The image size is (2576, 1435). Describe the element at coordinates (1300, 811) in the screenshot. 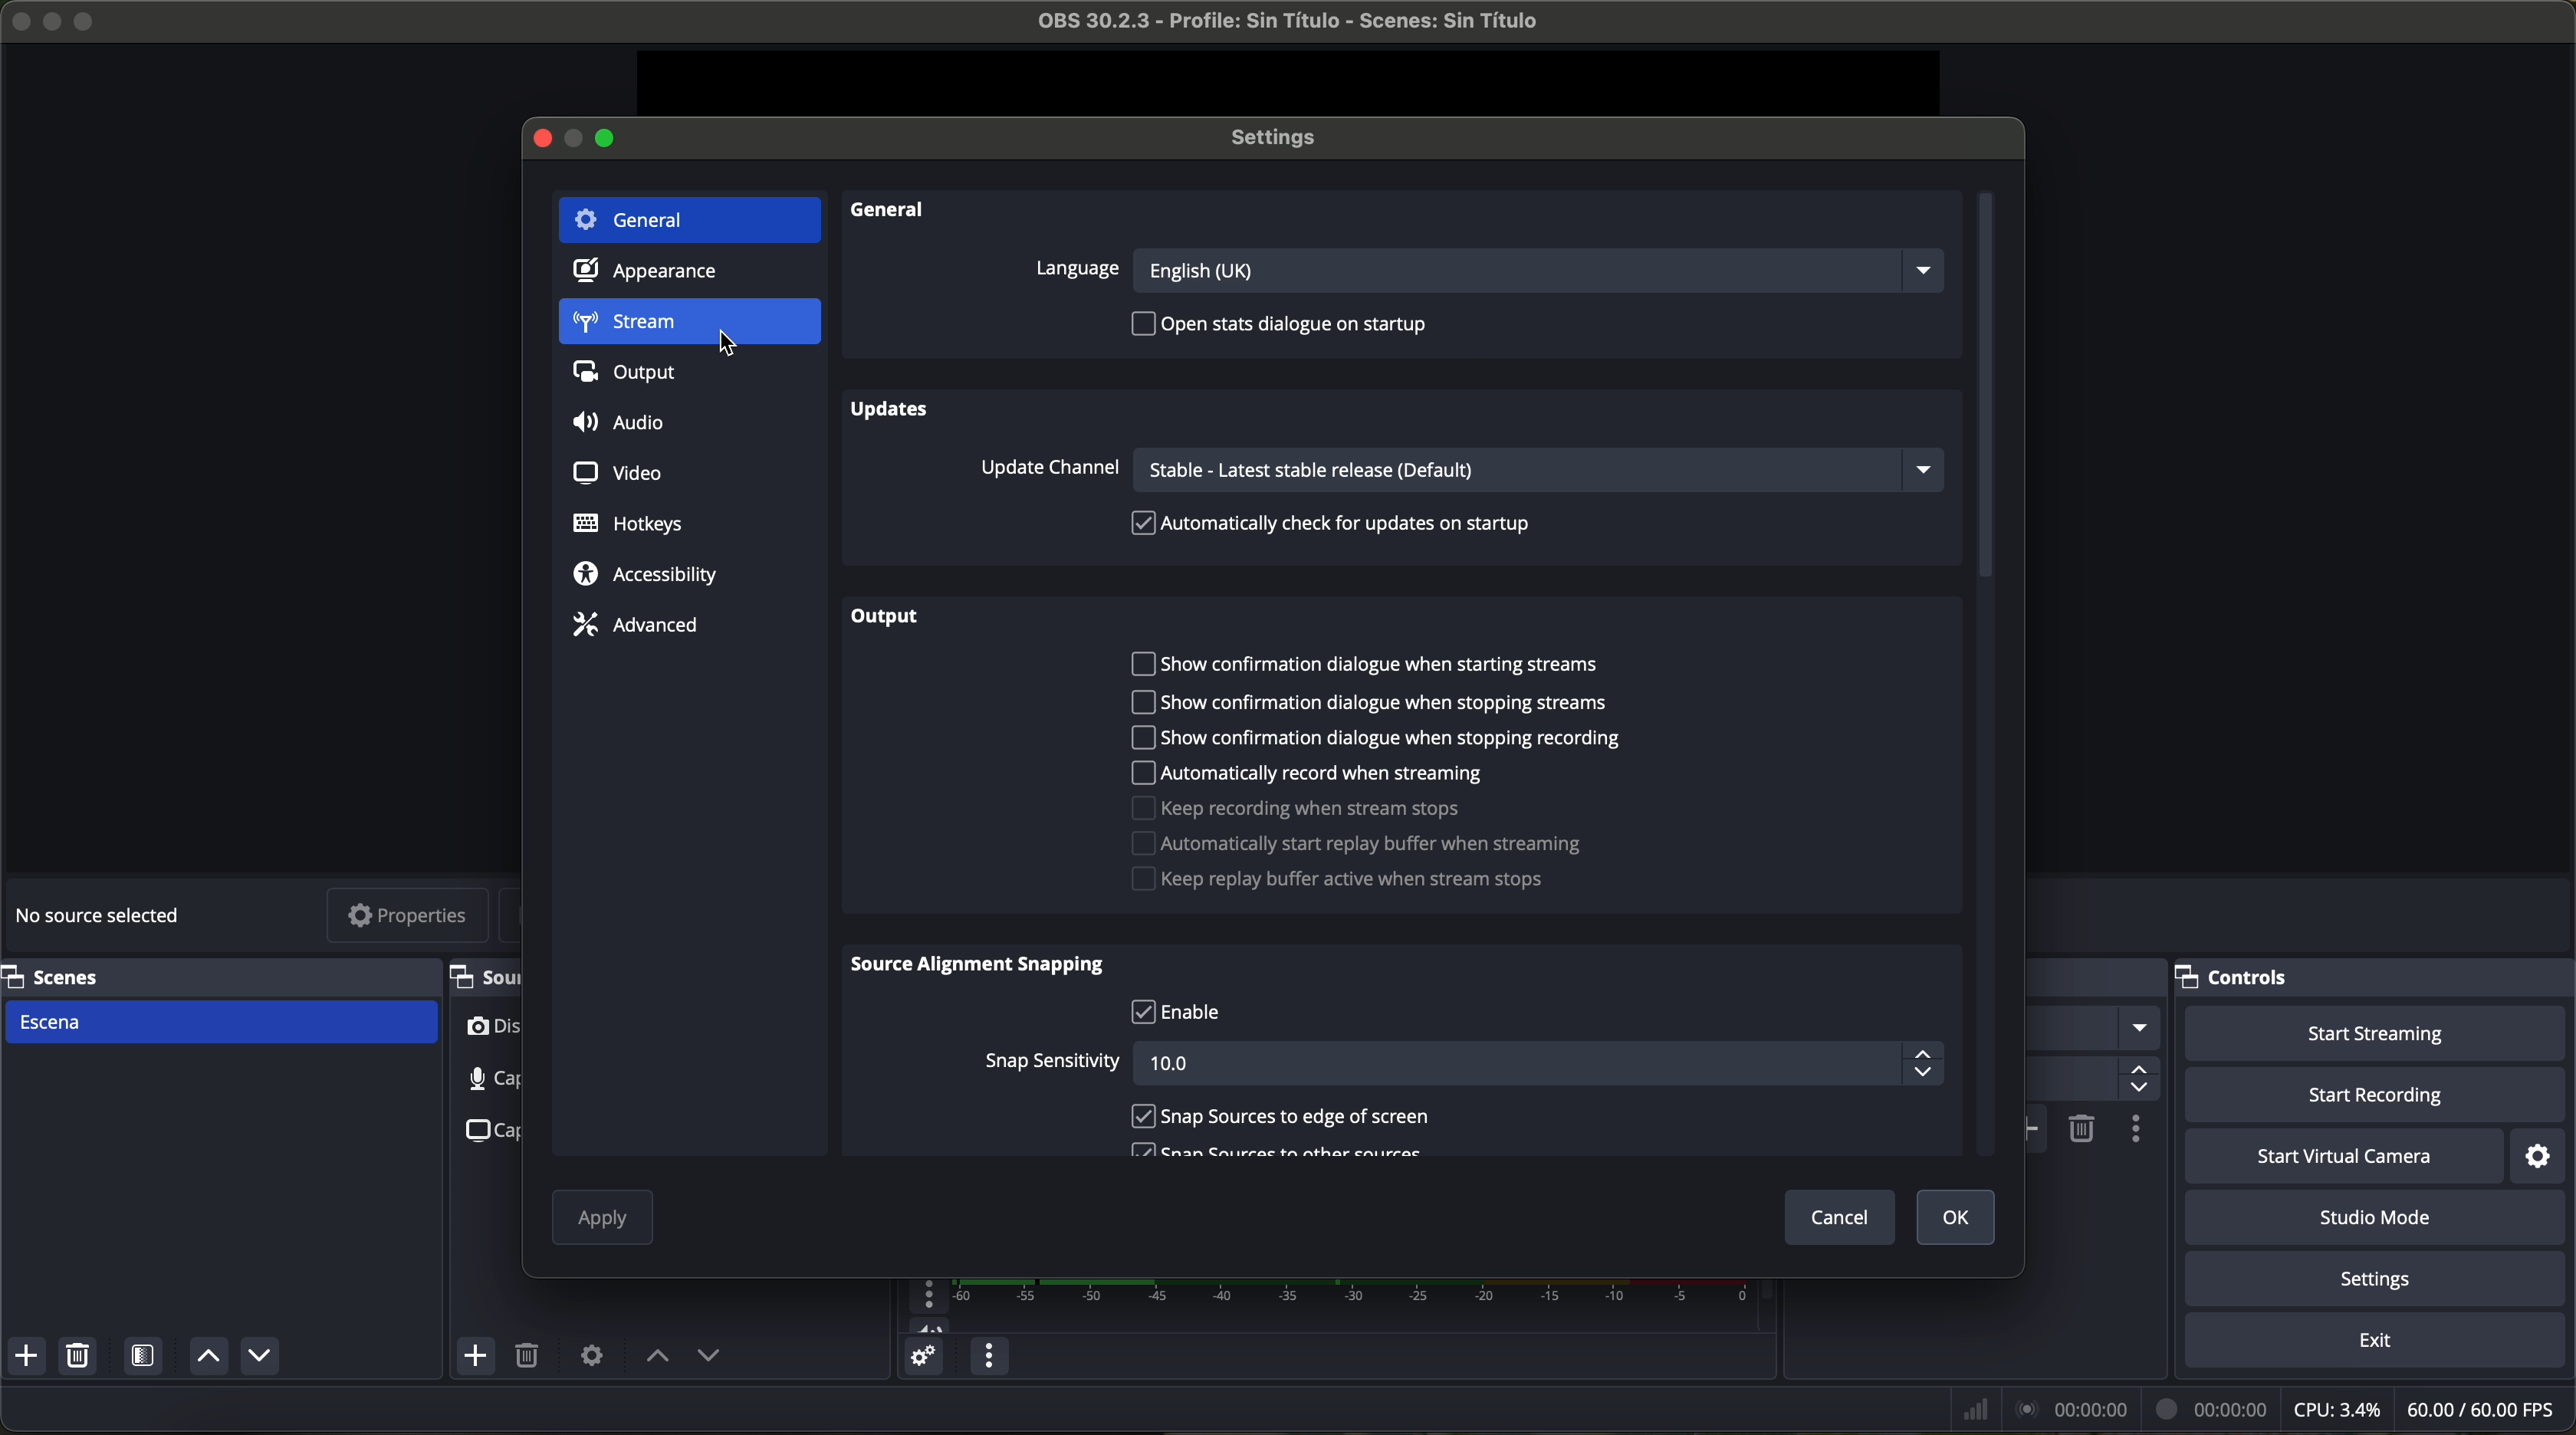

I see `keep recording when stream stops` at that location.